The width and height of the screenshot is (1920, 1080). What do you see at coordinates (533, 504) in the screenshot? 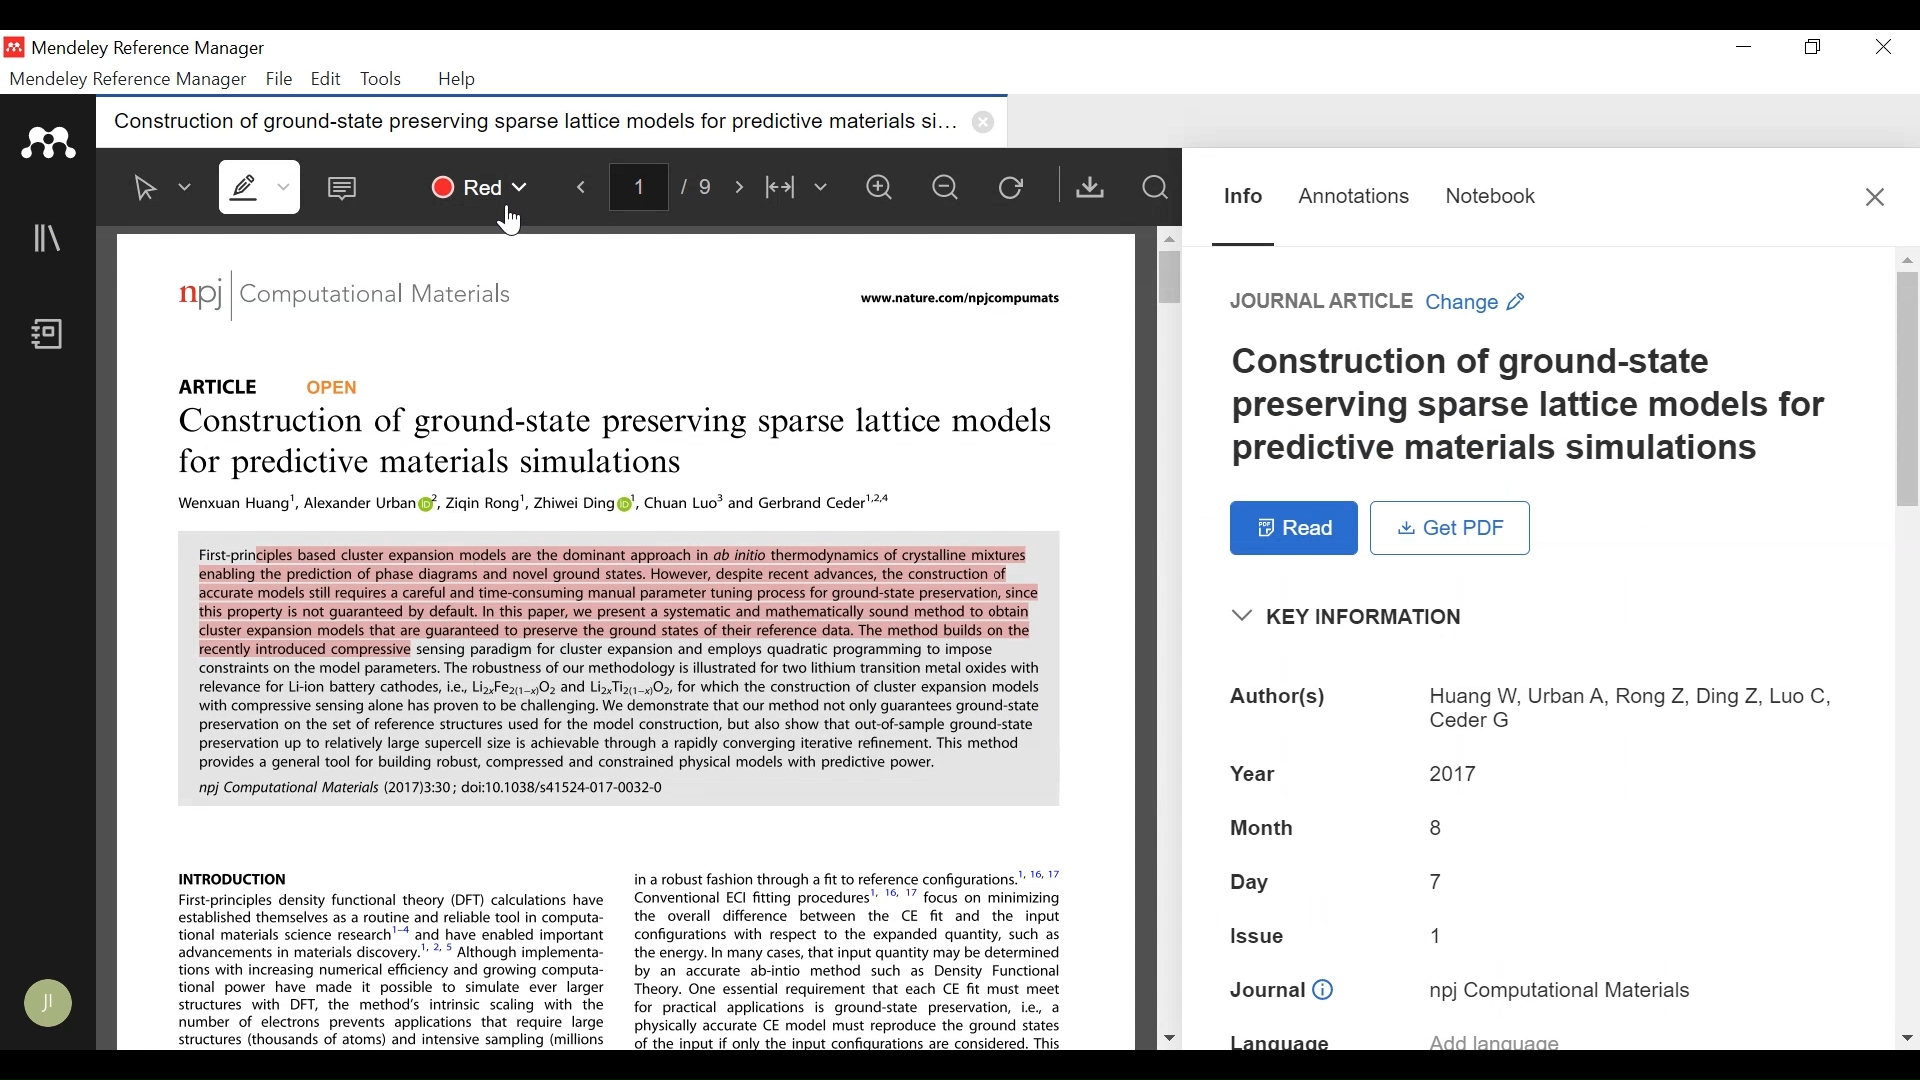
I see `Wenxuan Huang', Alexander Urban (¥, Zigin Rong’, Zhiwei Ding ®', Chuan Luo® and Gerbrand Ceder'**` at bounding box center [533, 504].